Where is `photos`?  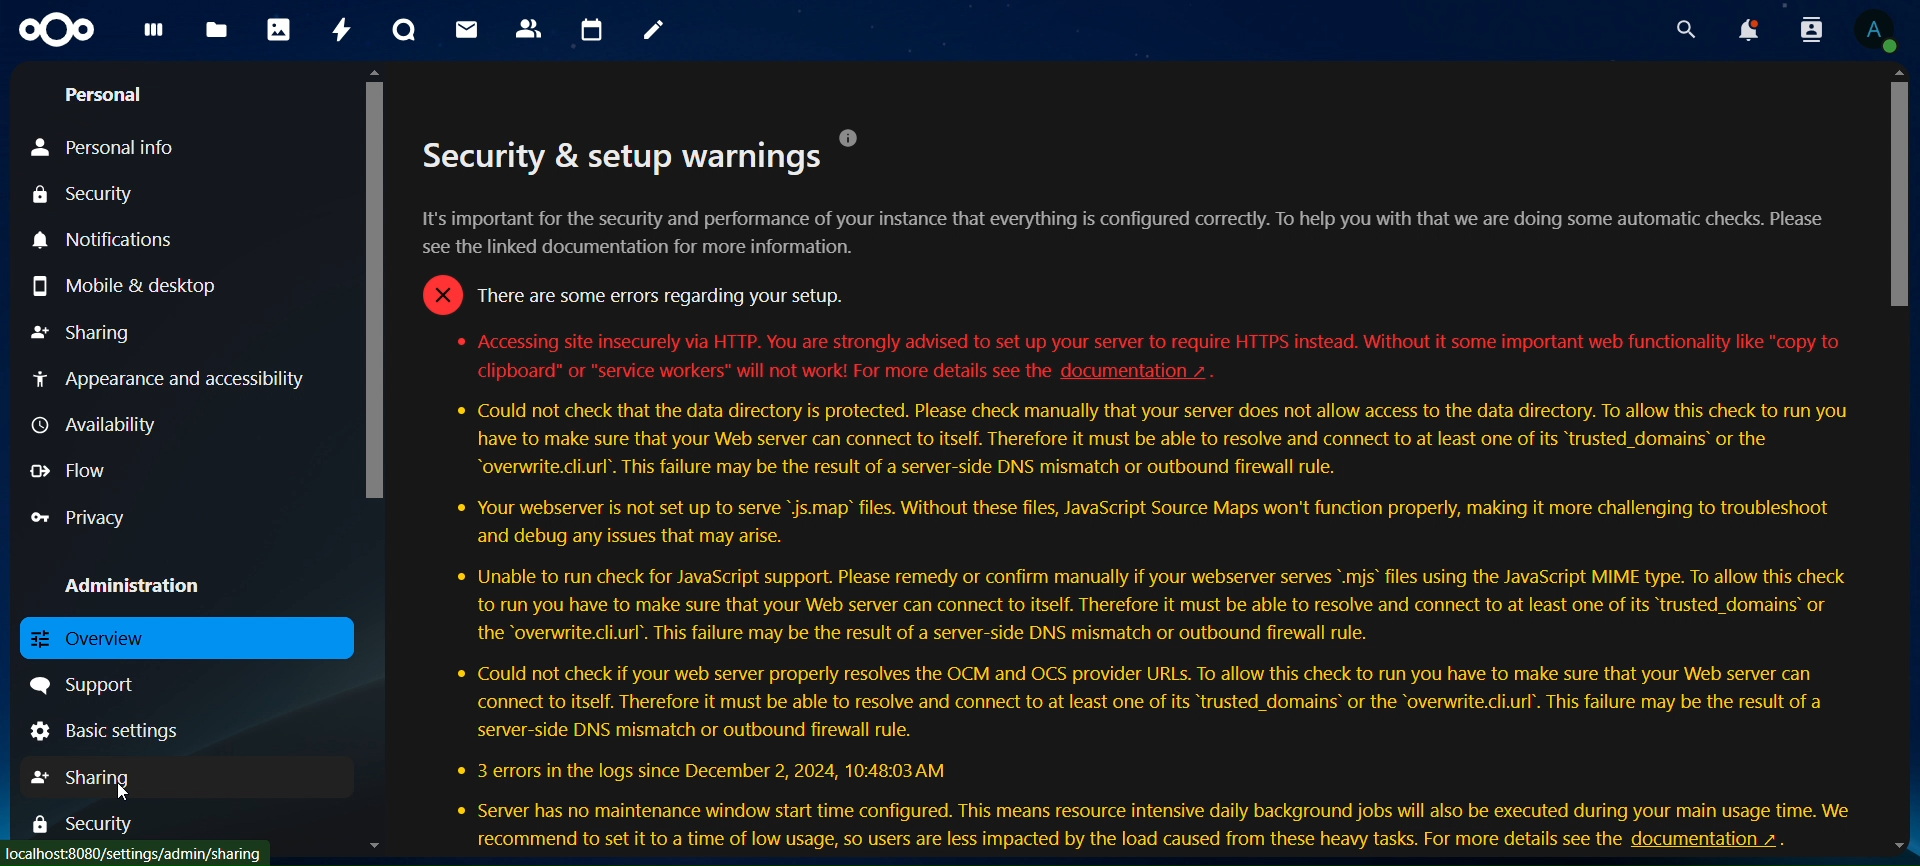 photos is located at coordinates (278, 29).